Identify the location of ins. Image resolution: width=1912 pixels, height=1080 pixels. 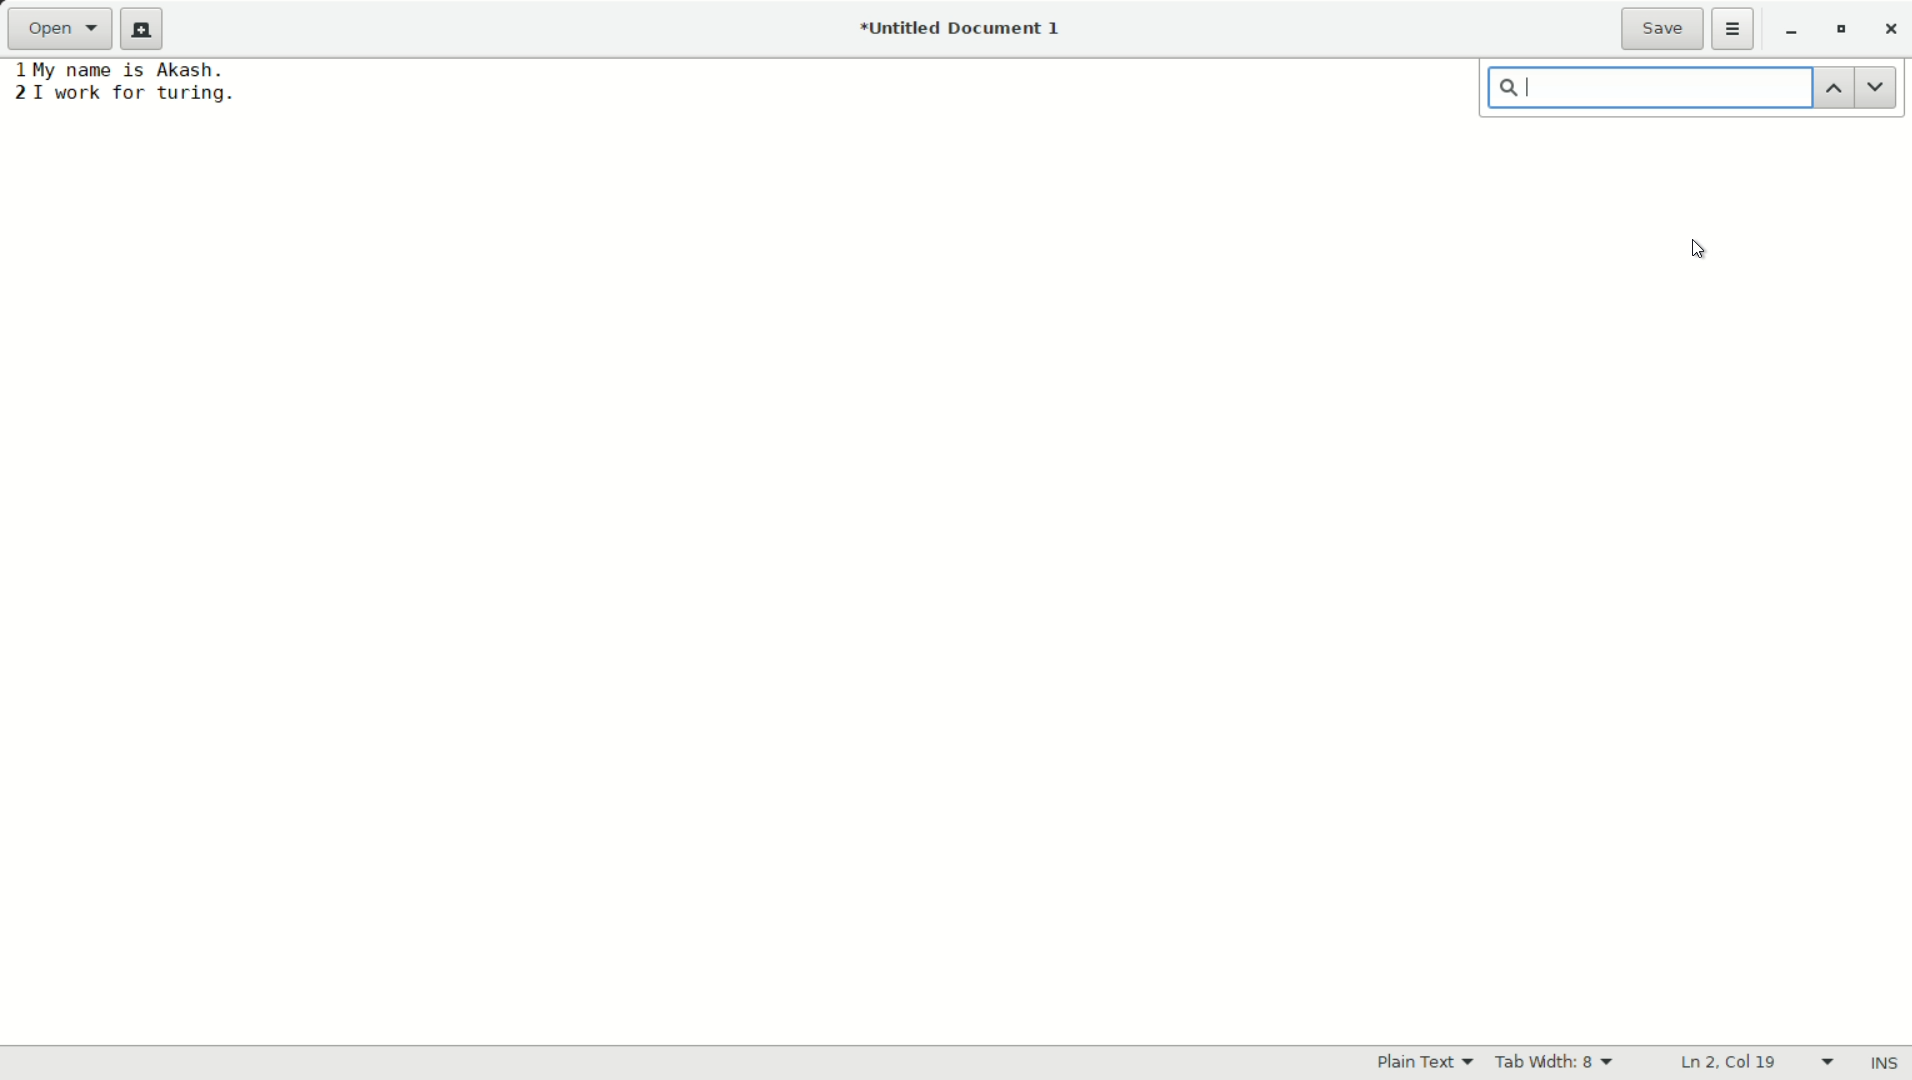
(1880, 1061).